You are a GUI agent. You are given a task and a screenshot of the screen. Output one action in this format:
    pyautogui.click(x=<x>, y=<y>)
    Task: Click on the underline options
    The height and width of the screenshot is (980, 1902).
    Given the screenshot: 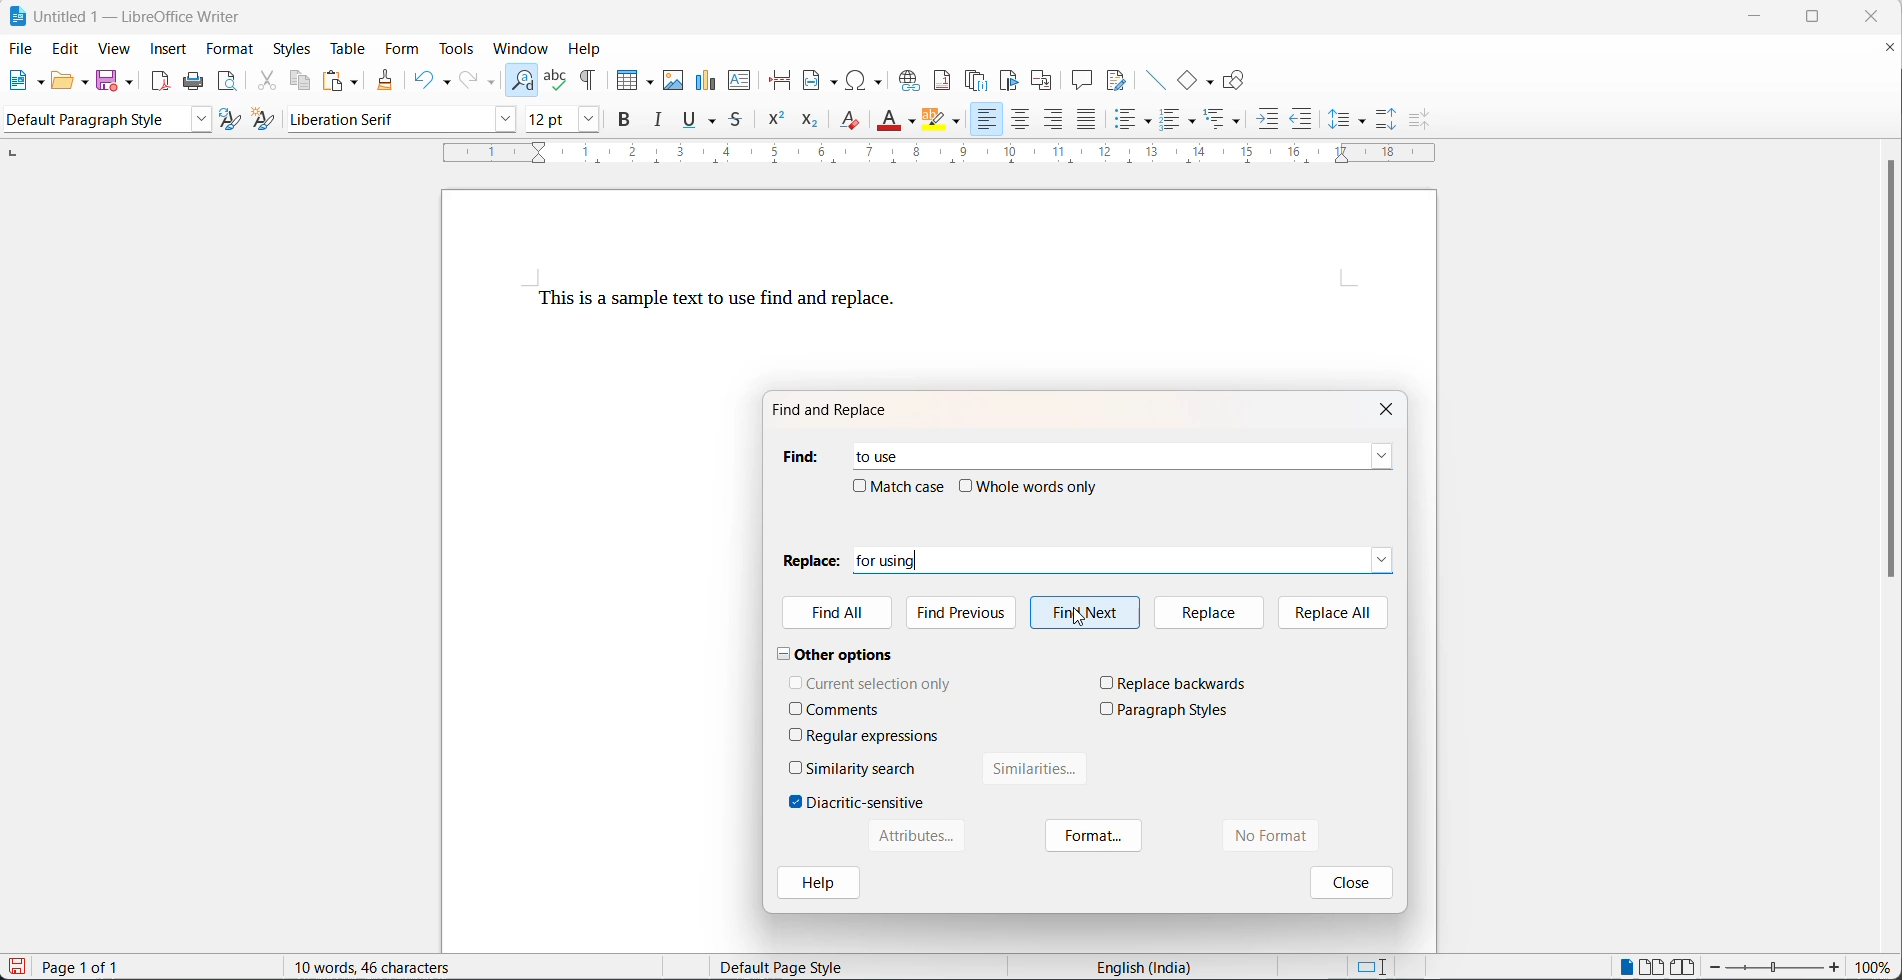 What is the action you would take?
    pyautogui.click(x=714, y=123)
    